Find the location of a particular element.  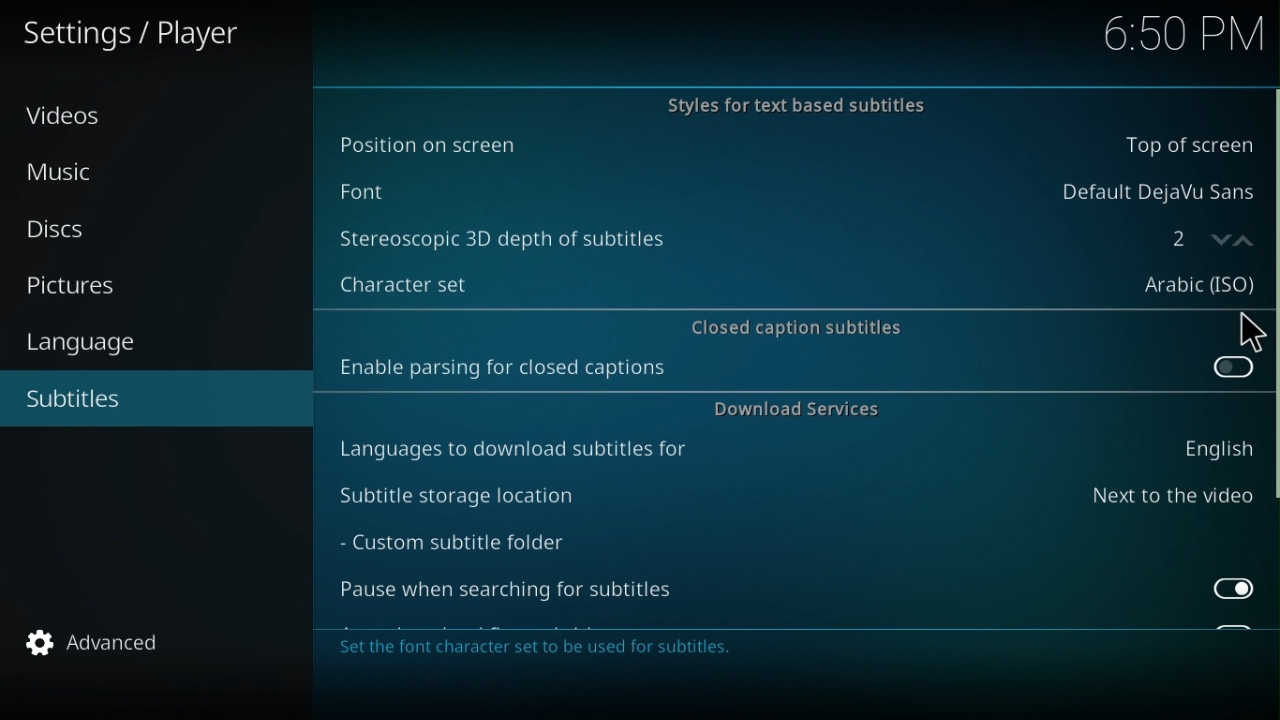

Video is located at coordinates (67, 122).